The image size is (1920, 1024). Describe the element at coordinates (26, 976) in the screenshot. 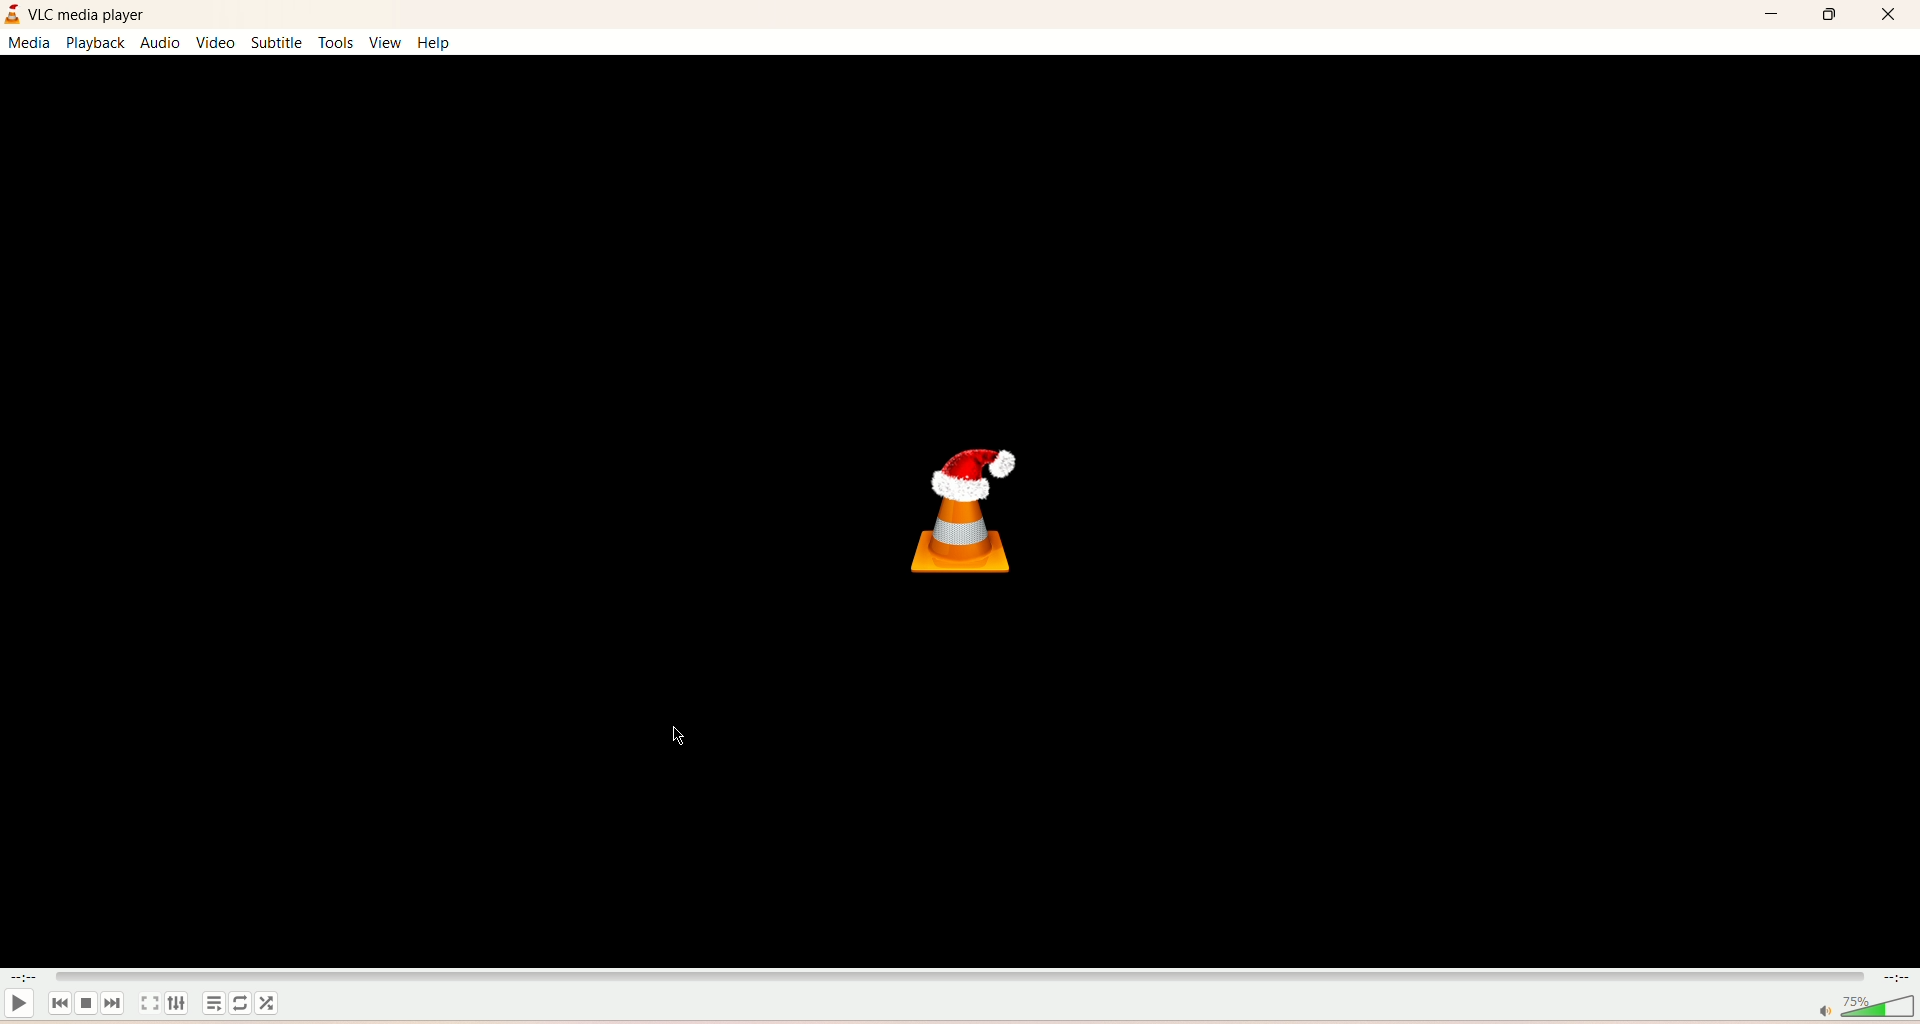

I see `played time` at that location.